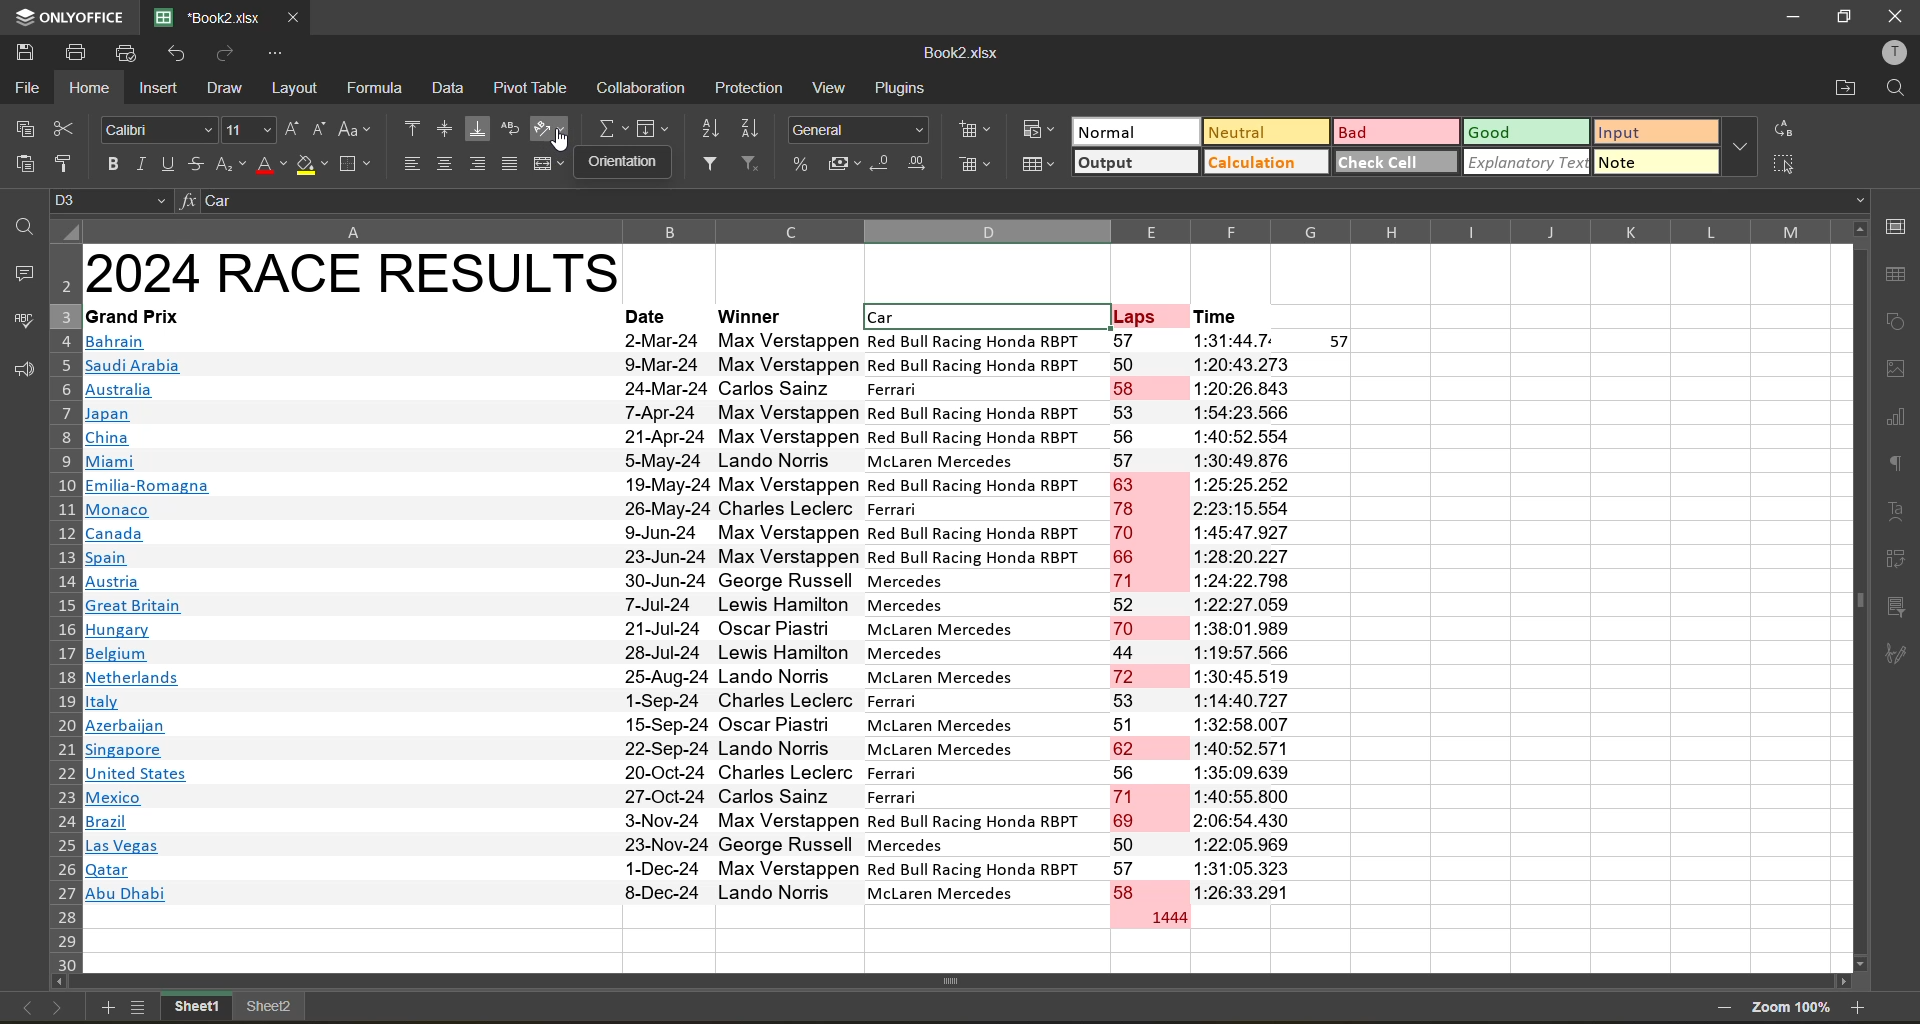  I want to click on increase decimal, so click(919, 167).